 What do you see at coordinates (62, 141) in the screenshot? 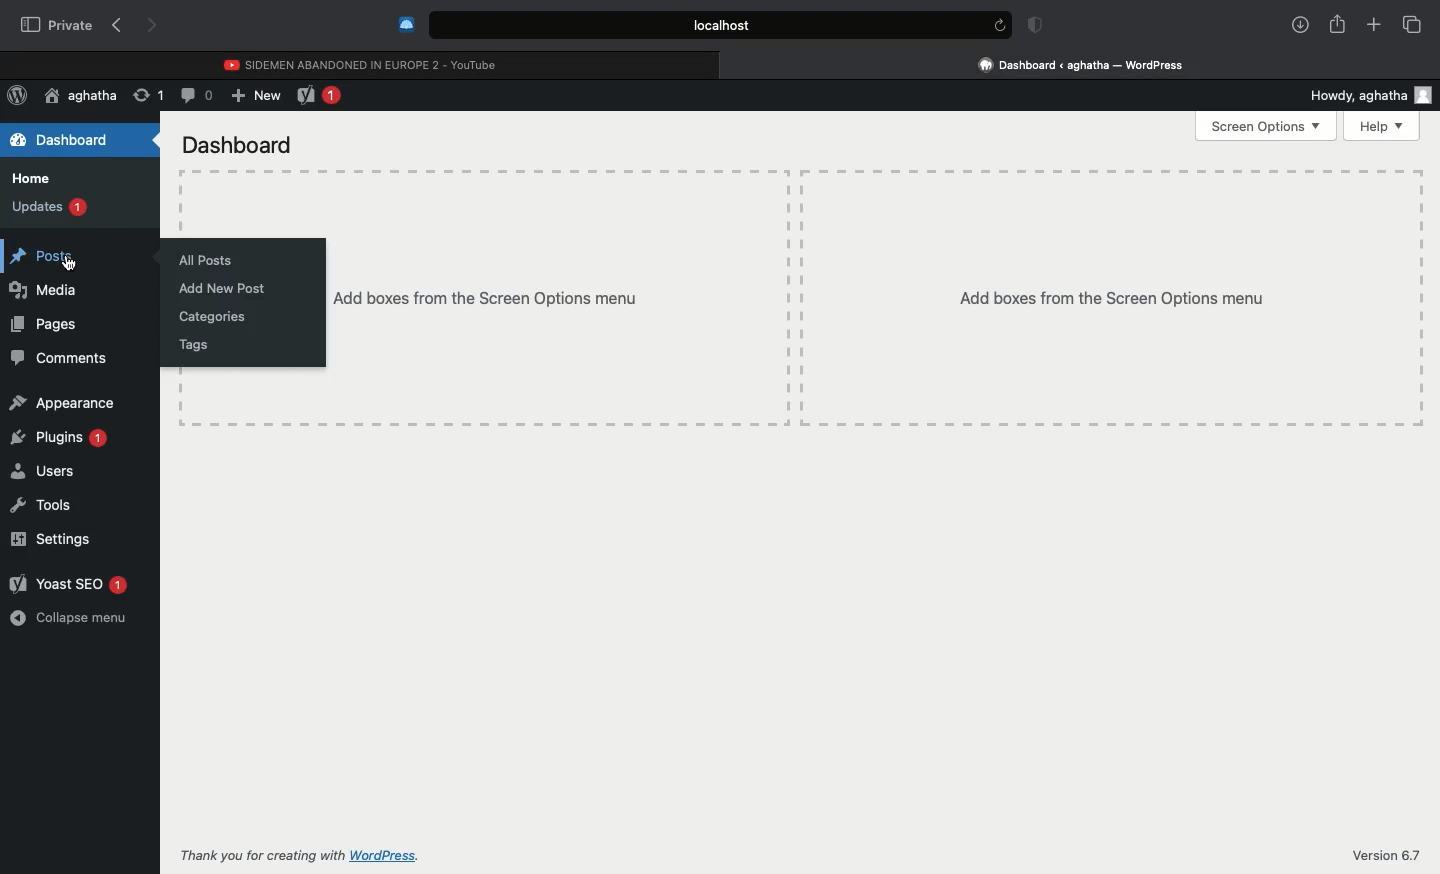
I see `Dashboard` at bounding box center [62, 141].